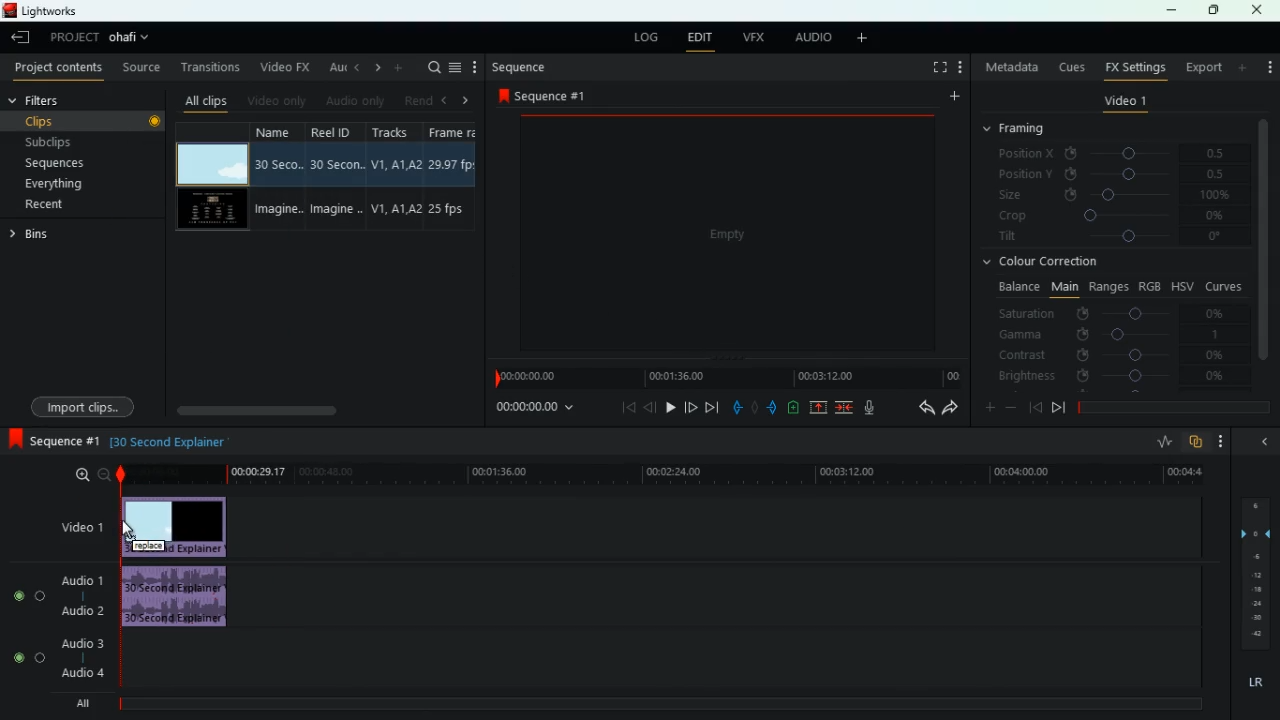  I want to click on edit, so click(699, 39).